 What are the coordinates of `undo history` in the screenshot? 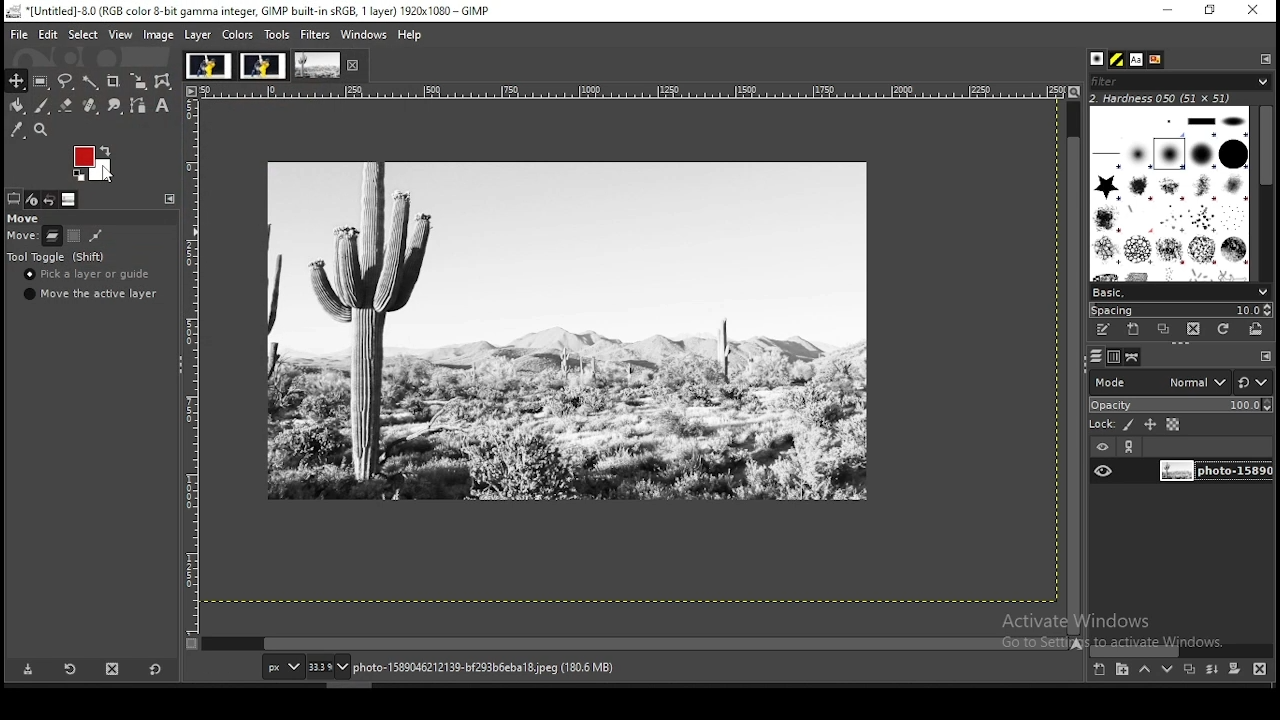 It's located at (52, 200).